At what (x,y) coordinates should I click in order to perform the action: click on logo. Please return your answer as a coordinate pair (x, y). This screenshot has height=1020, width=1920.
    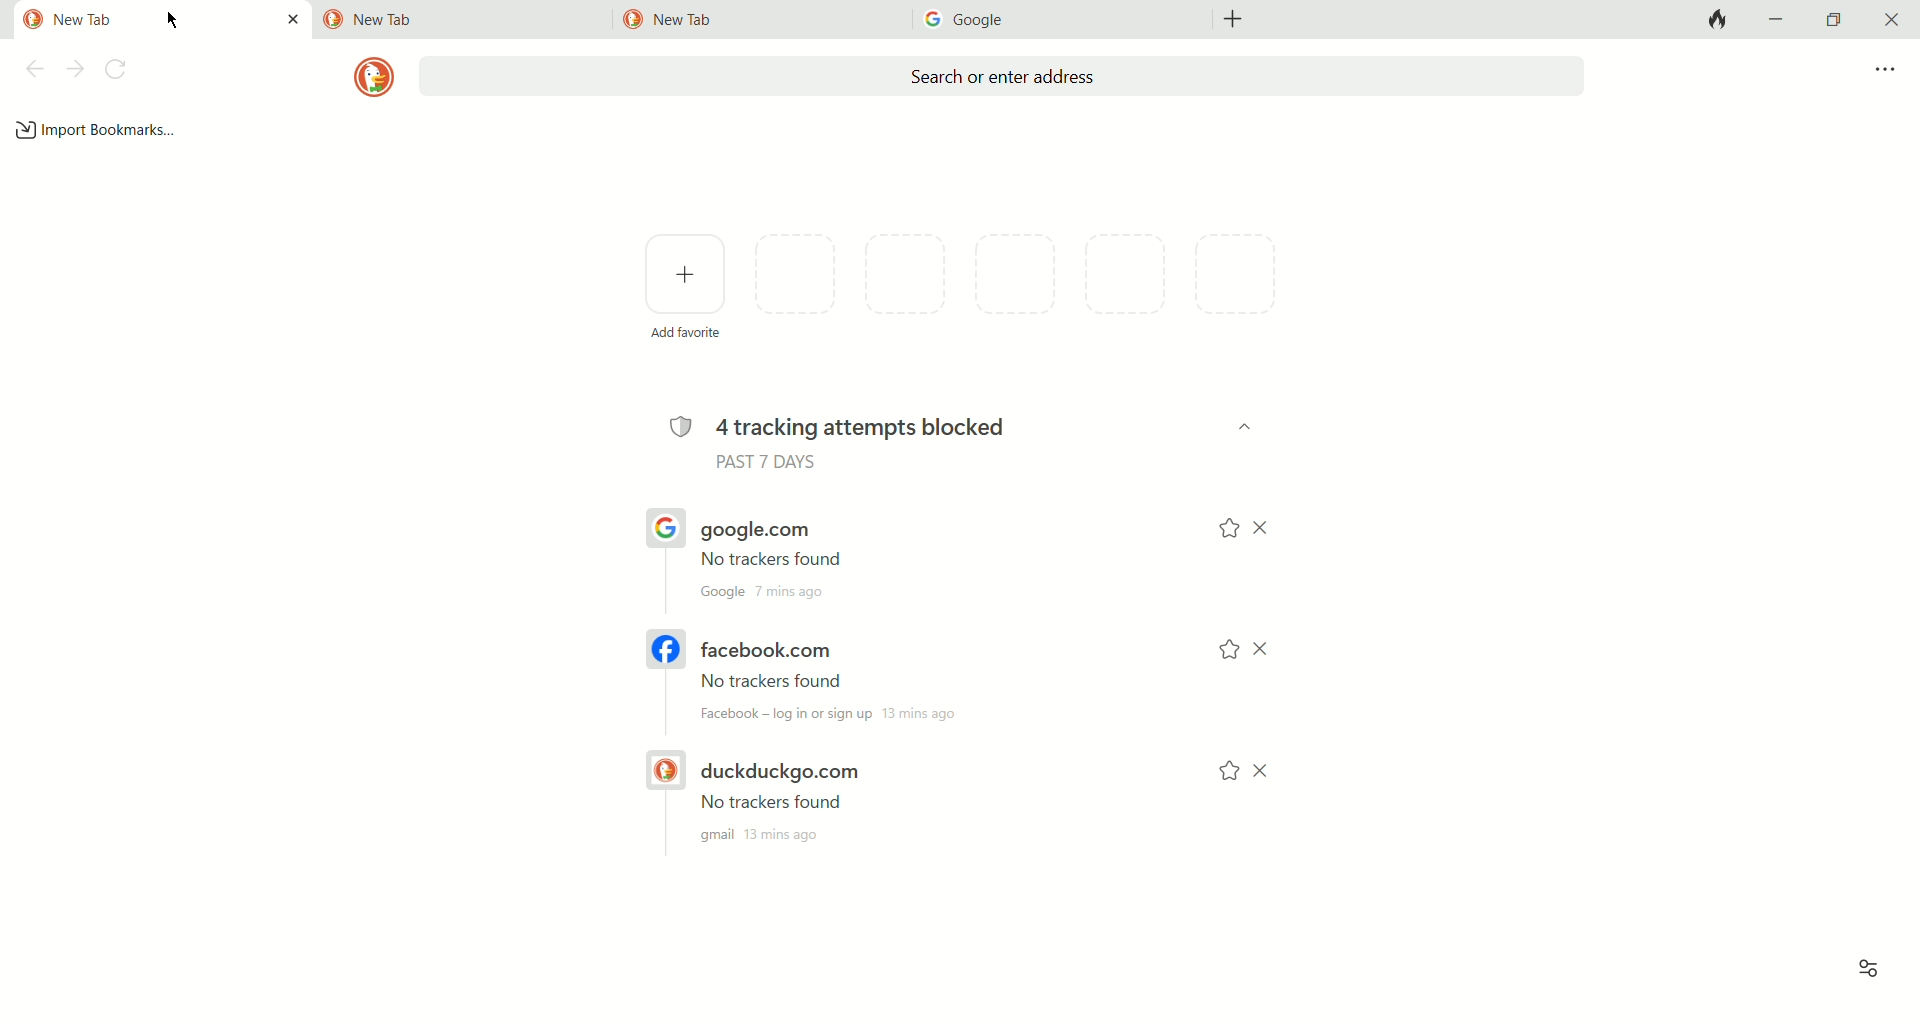
    Looking at the image, I should click on (374, 75).